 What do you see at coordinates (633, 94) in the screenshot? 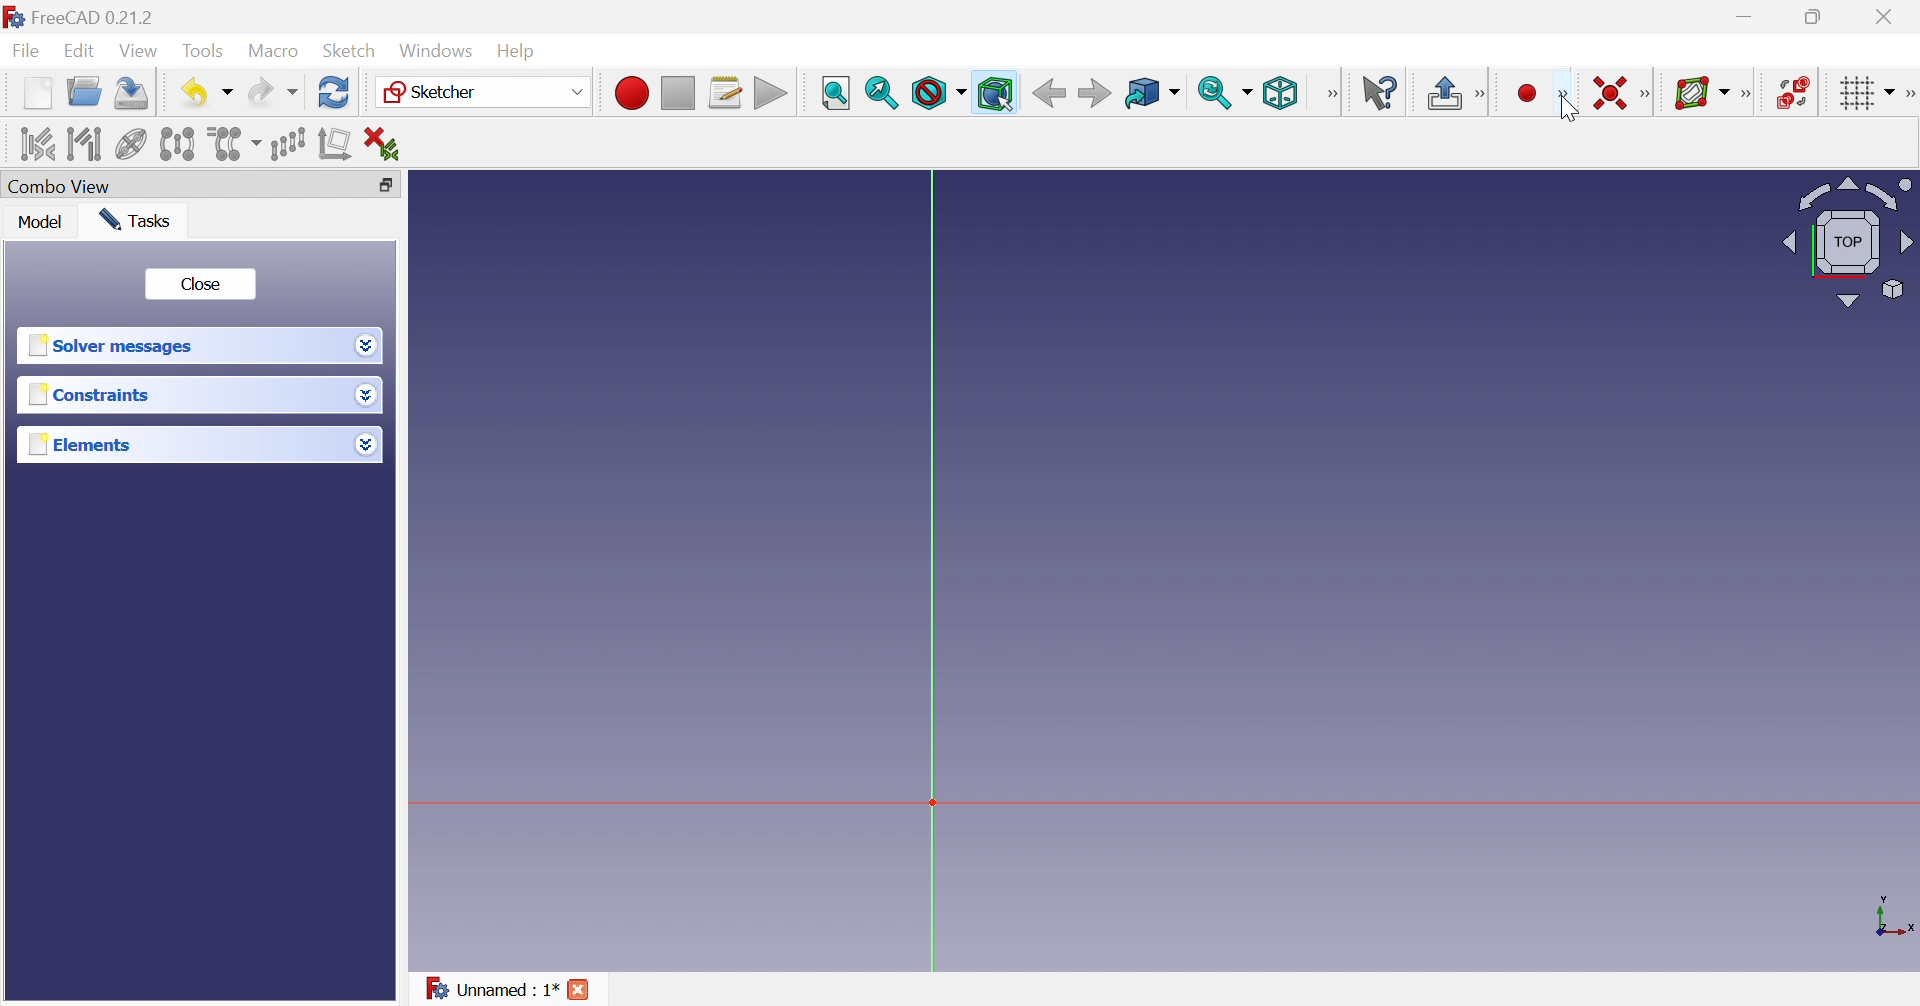
I see `Macro recording...` at bounding box center [633, 94].